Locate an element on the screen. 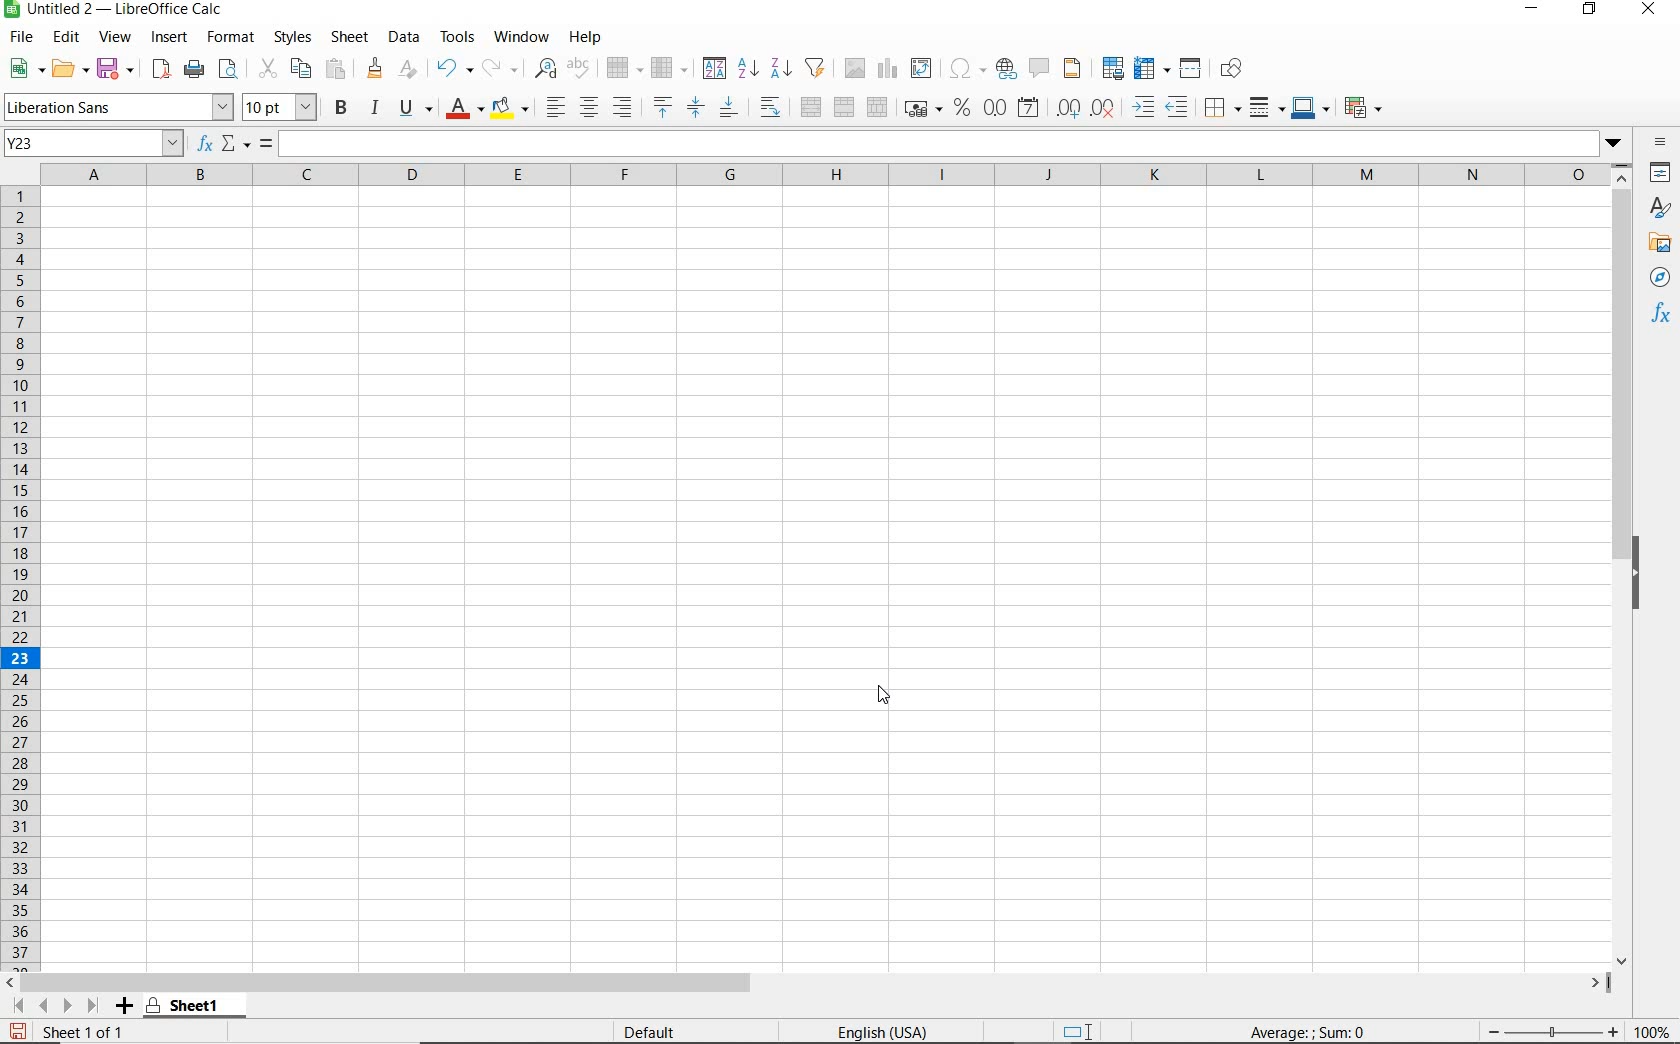 The height and width of the screenshot is (1044, 1680). FORMAT AS DATE is located at coordinates (1027, 108).